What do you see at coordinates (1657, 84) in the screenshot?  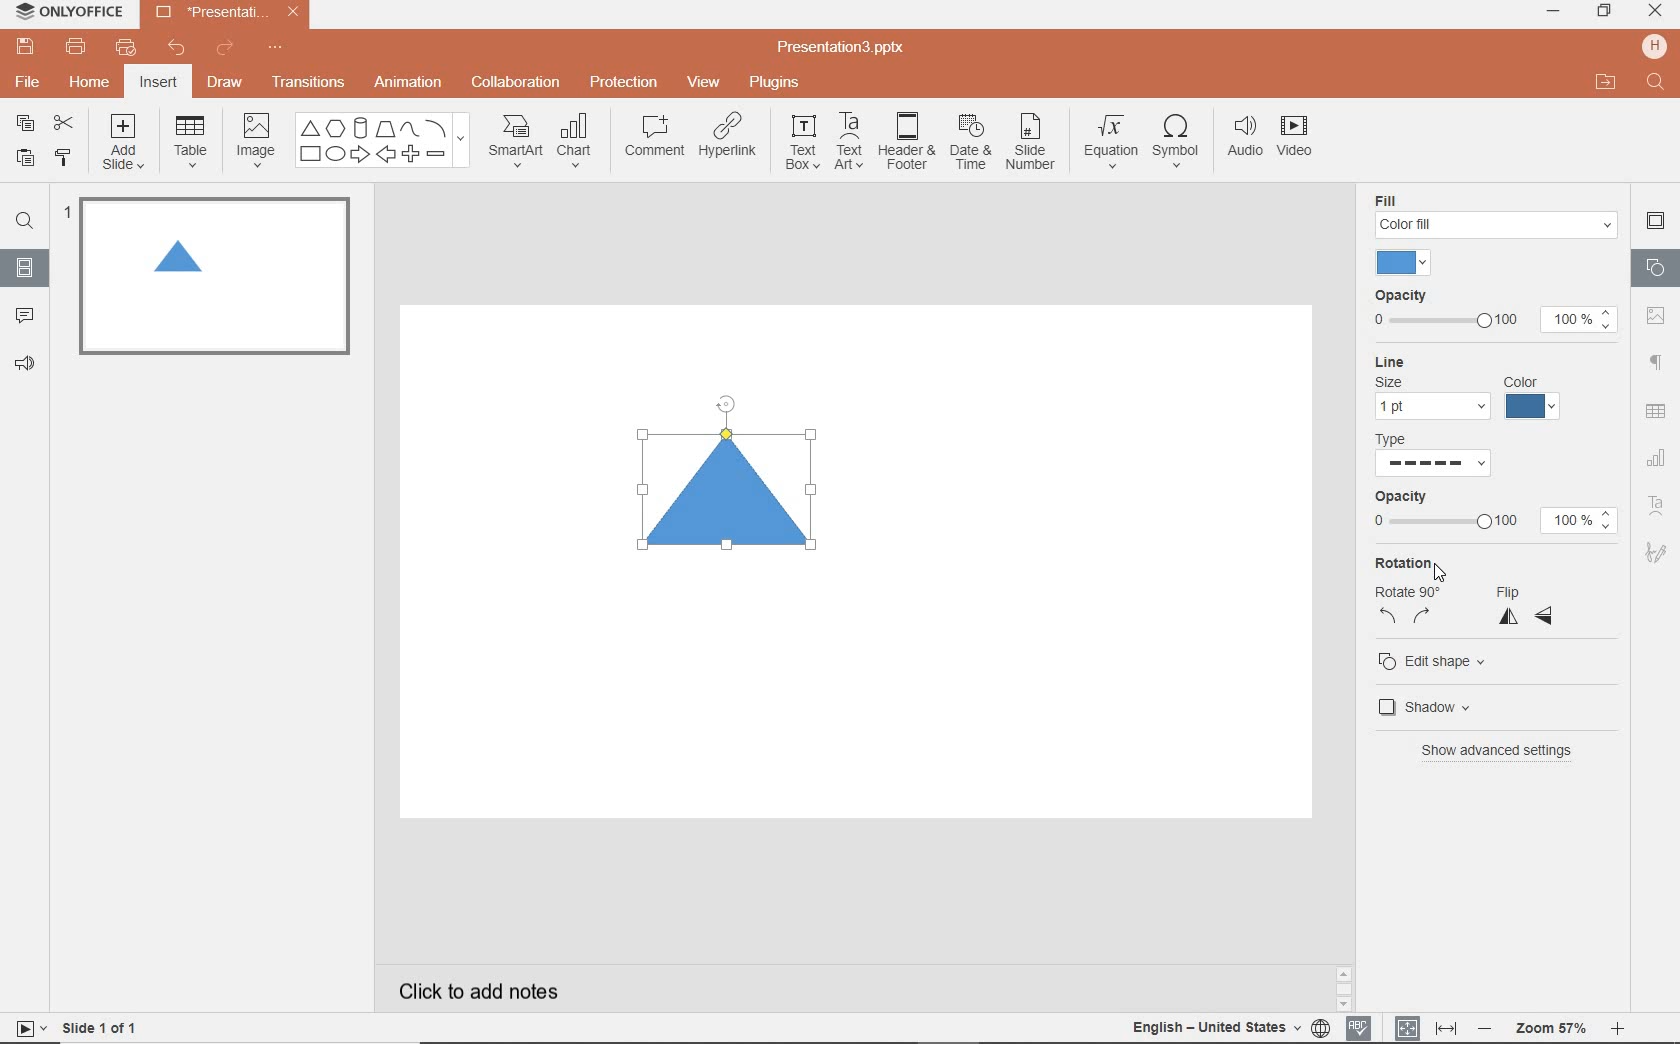 I see `FIND` at bounding box center [1657, 84].